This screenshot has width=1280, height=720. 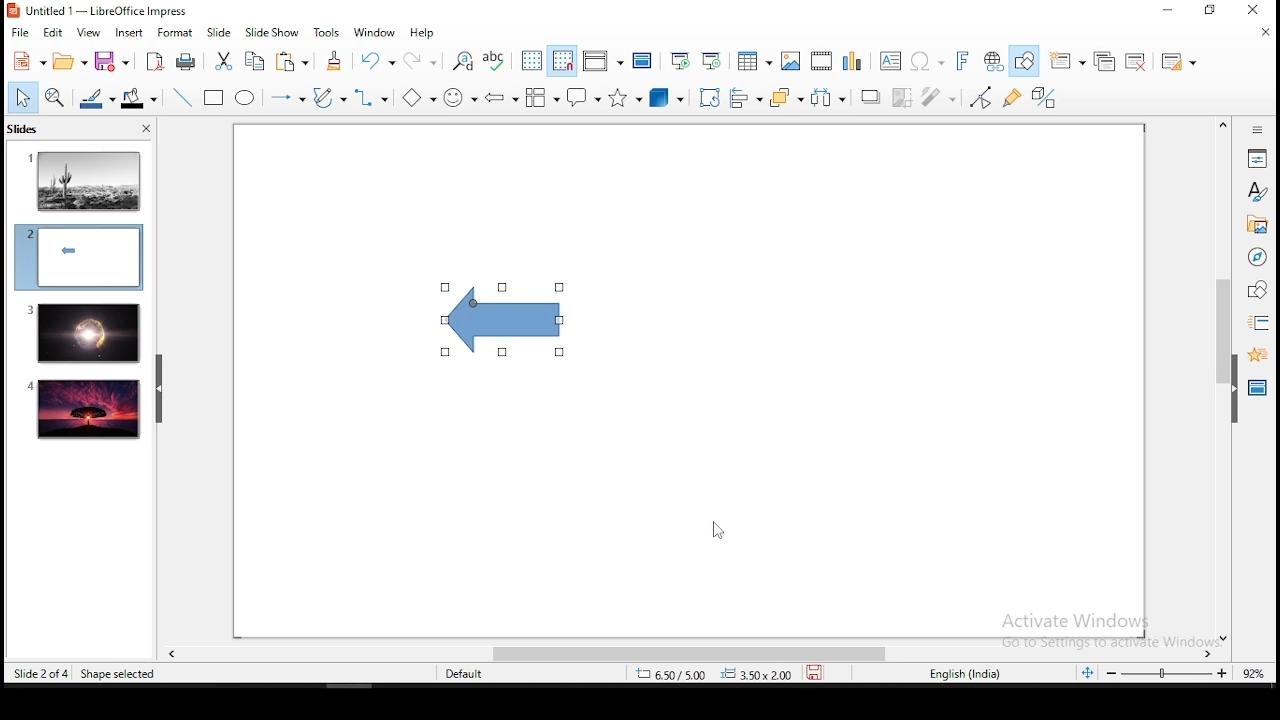 What do you see at coordinates (100, 10) in the screenshot?
I see `window name` at bounding box center [100, 10].